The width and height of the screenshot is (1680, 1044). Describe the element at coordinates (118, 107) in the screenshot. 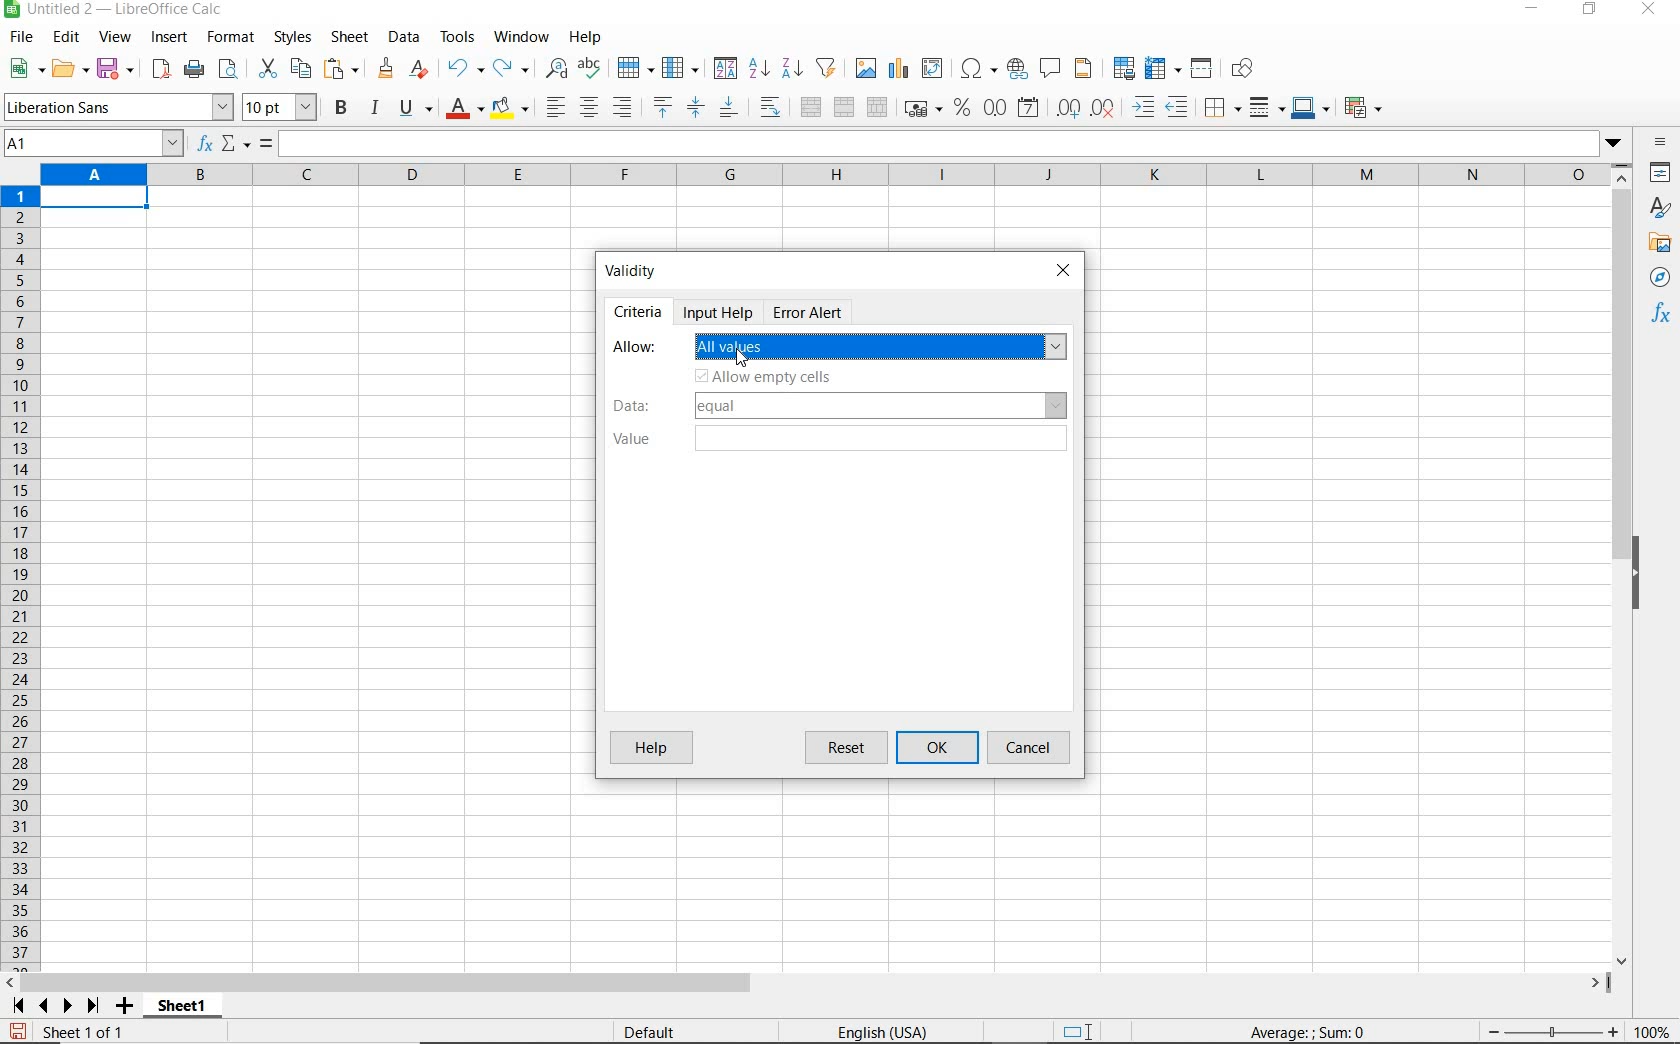

I see `font name` at that location.